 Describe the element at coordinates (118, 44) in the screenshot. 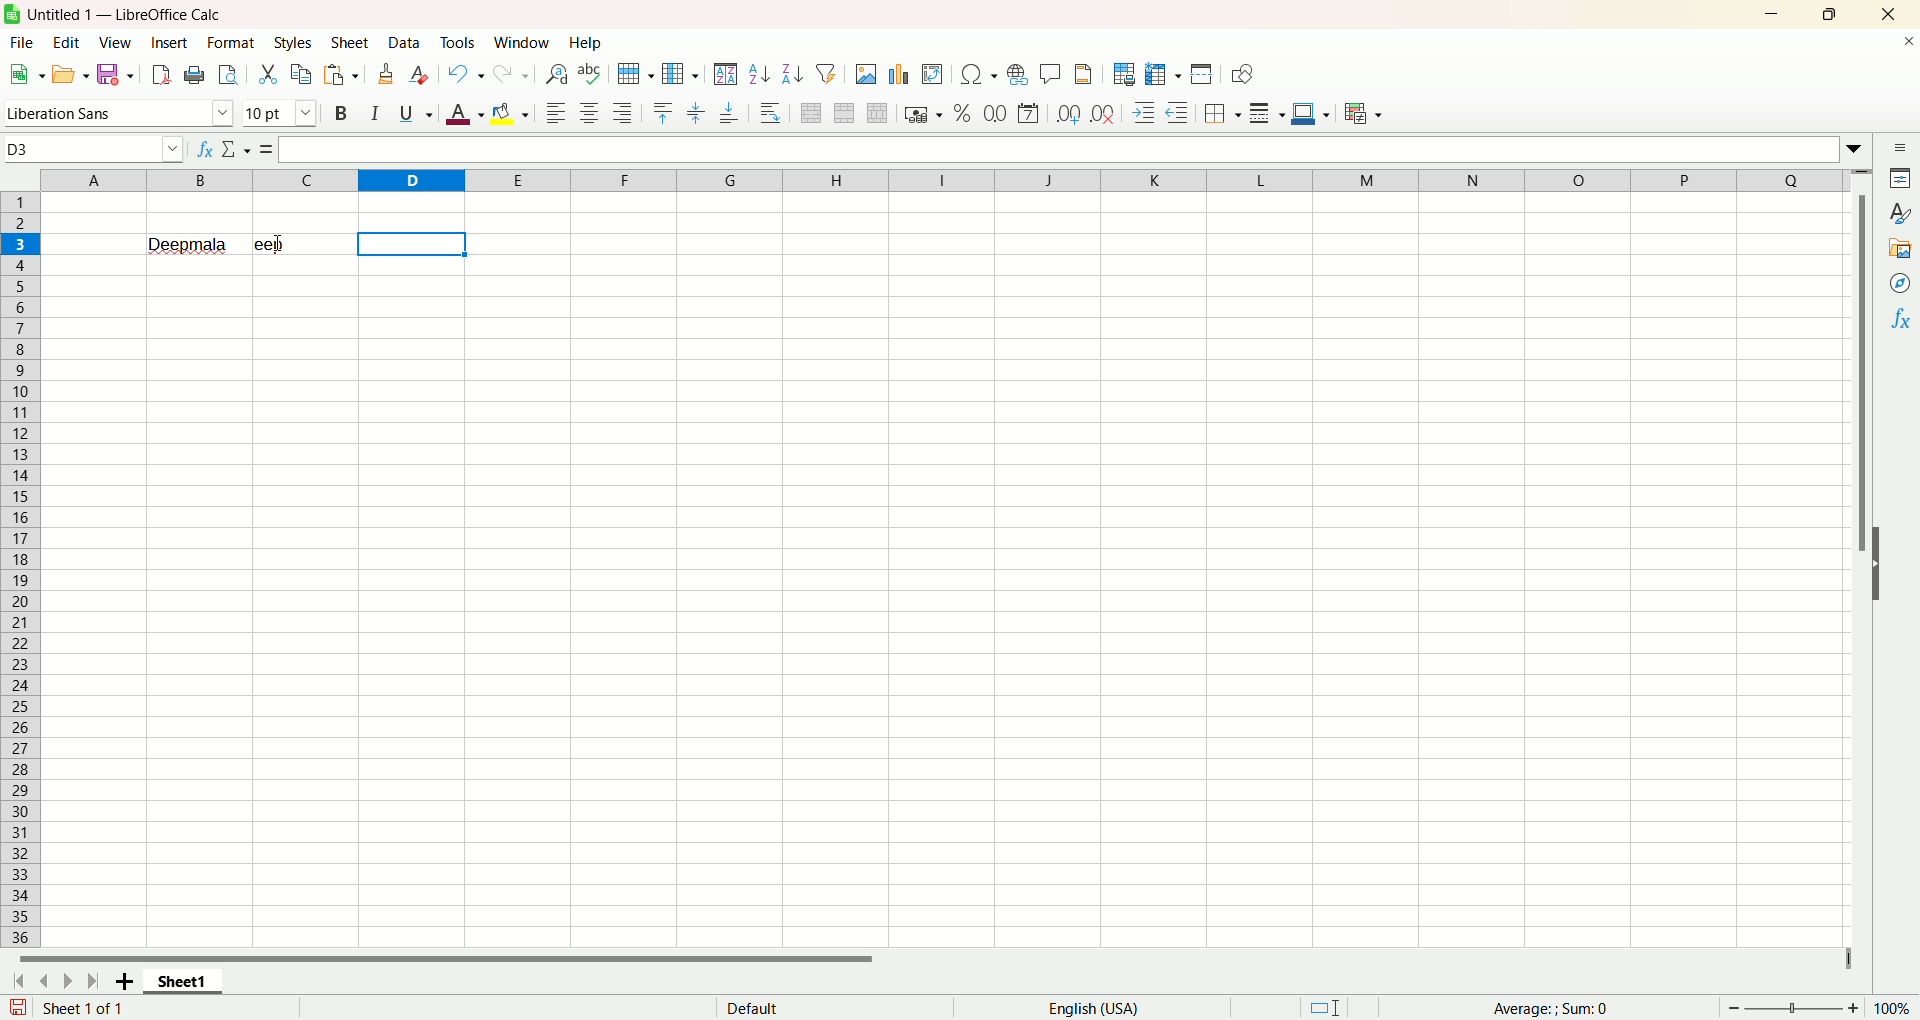

I see `View` at that location.